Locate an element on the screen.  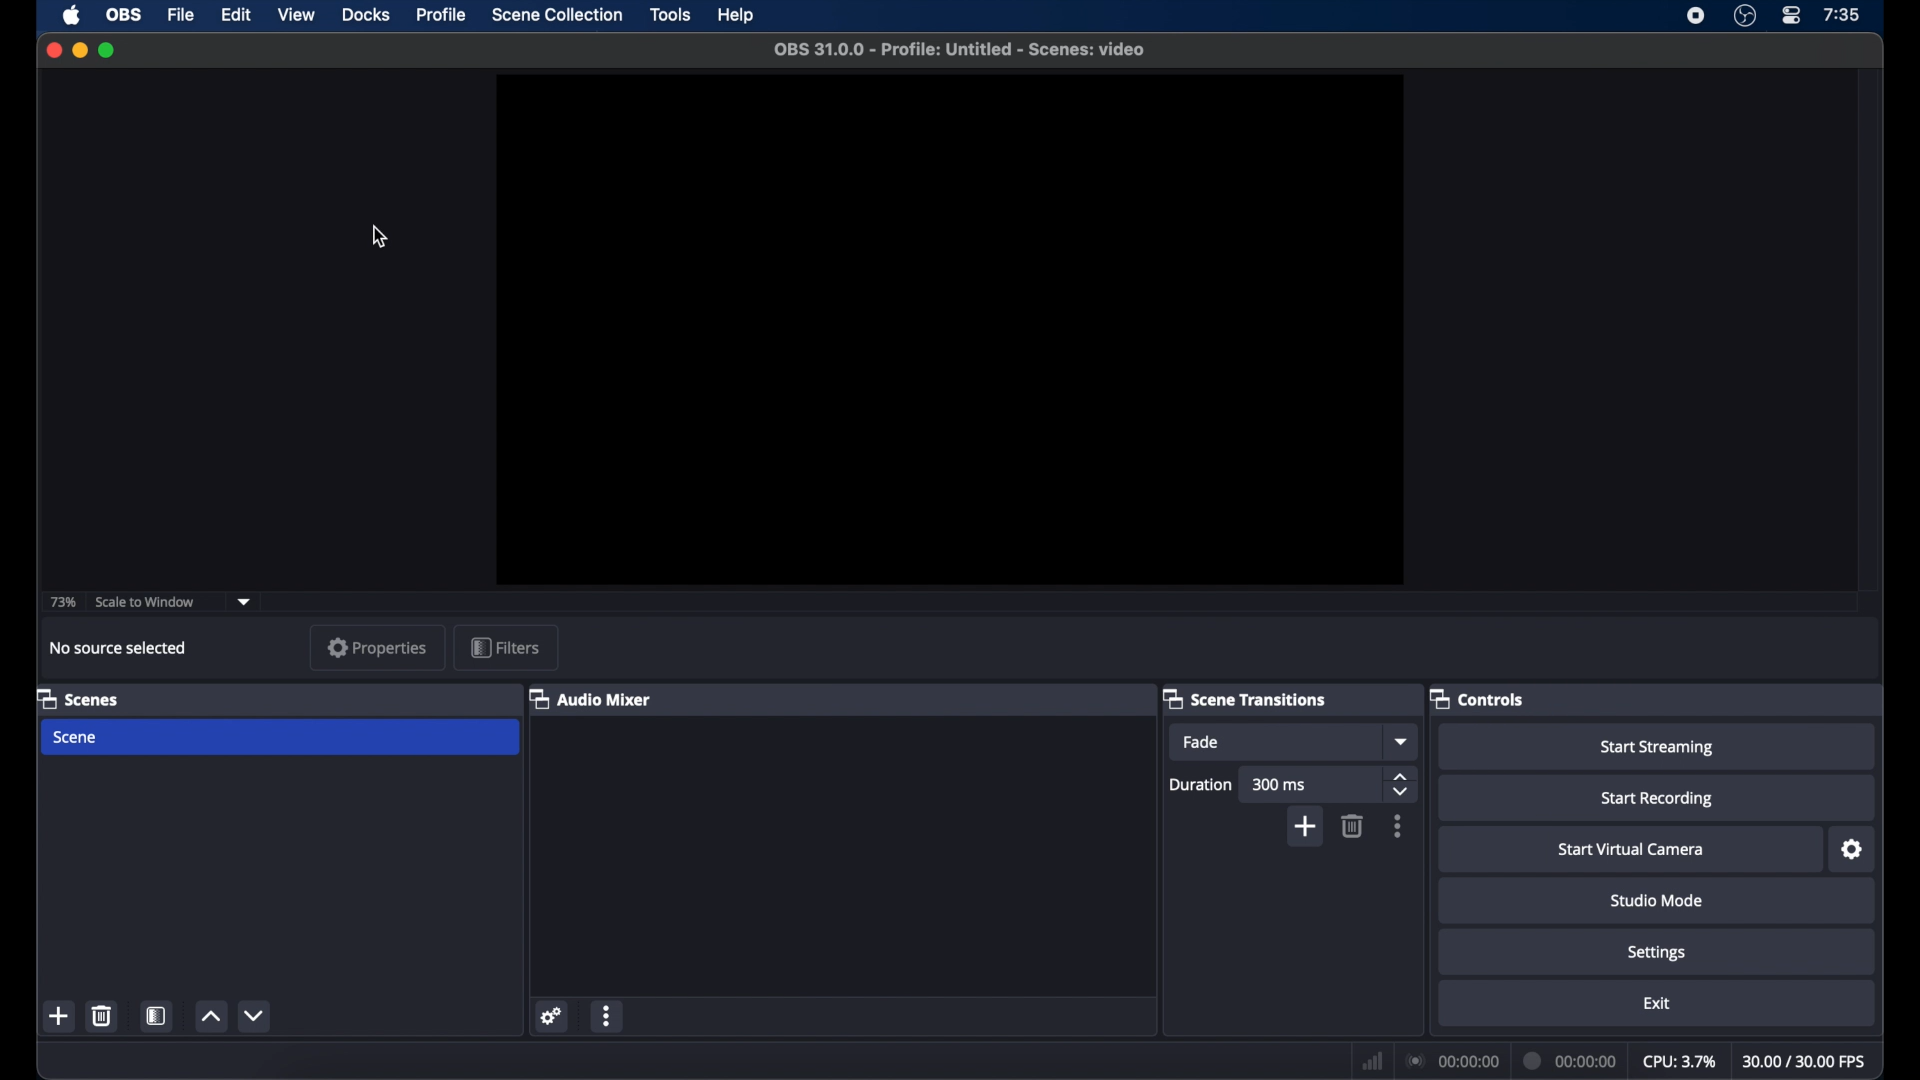
tools is located at coordinates (670, 14).